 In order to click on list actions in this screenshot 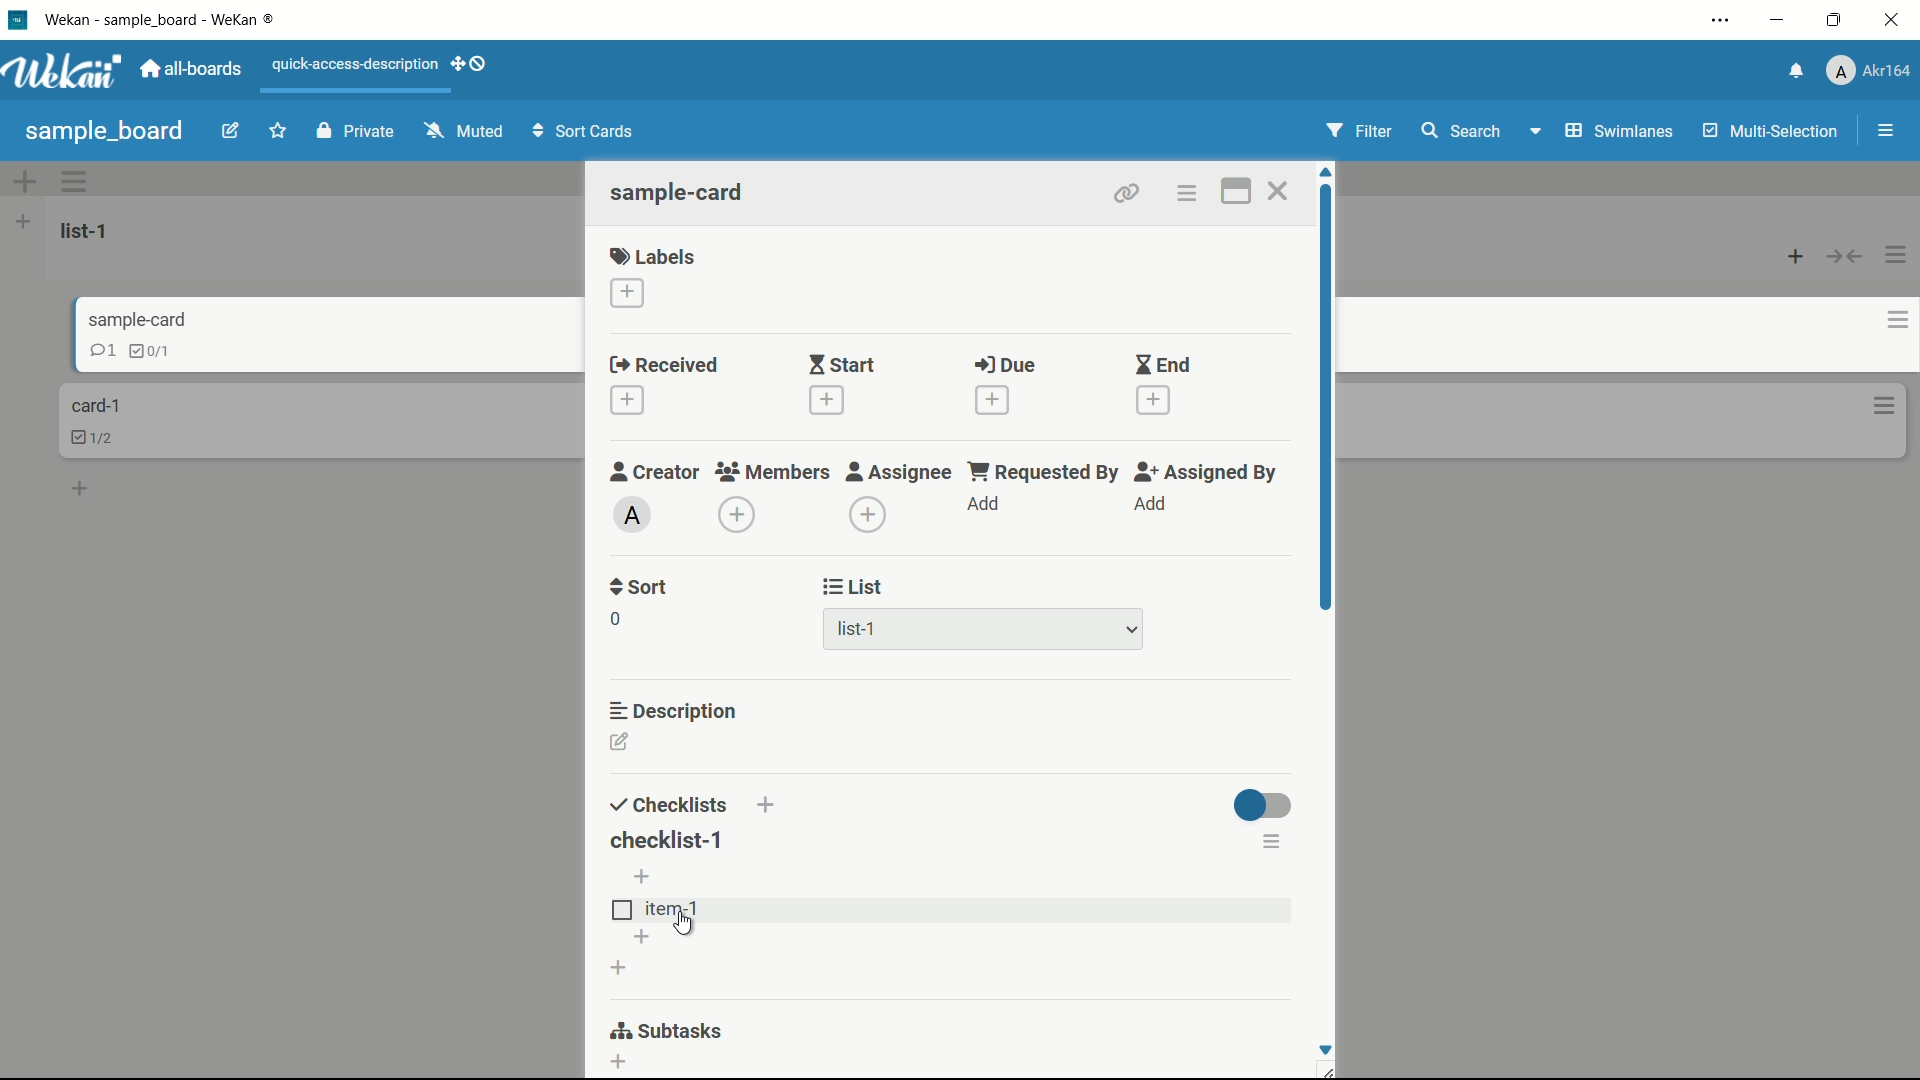, I will do `click(22, 221)`.